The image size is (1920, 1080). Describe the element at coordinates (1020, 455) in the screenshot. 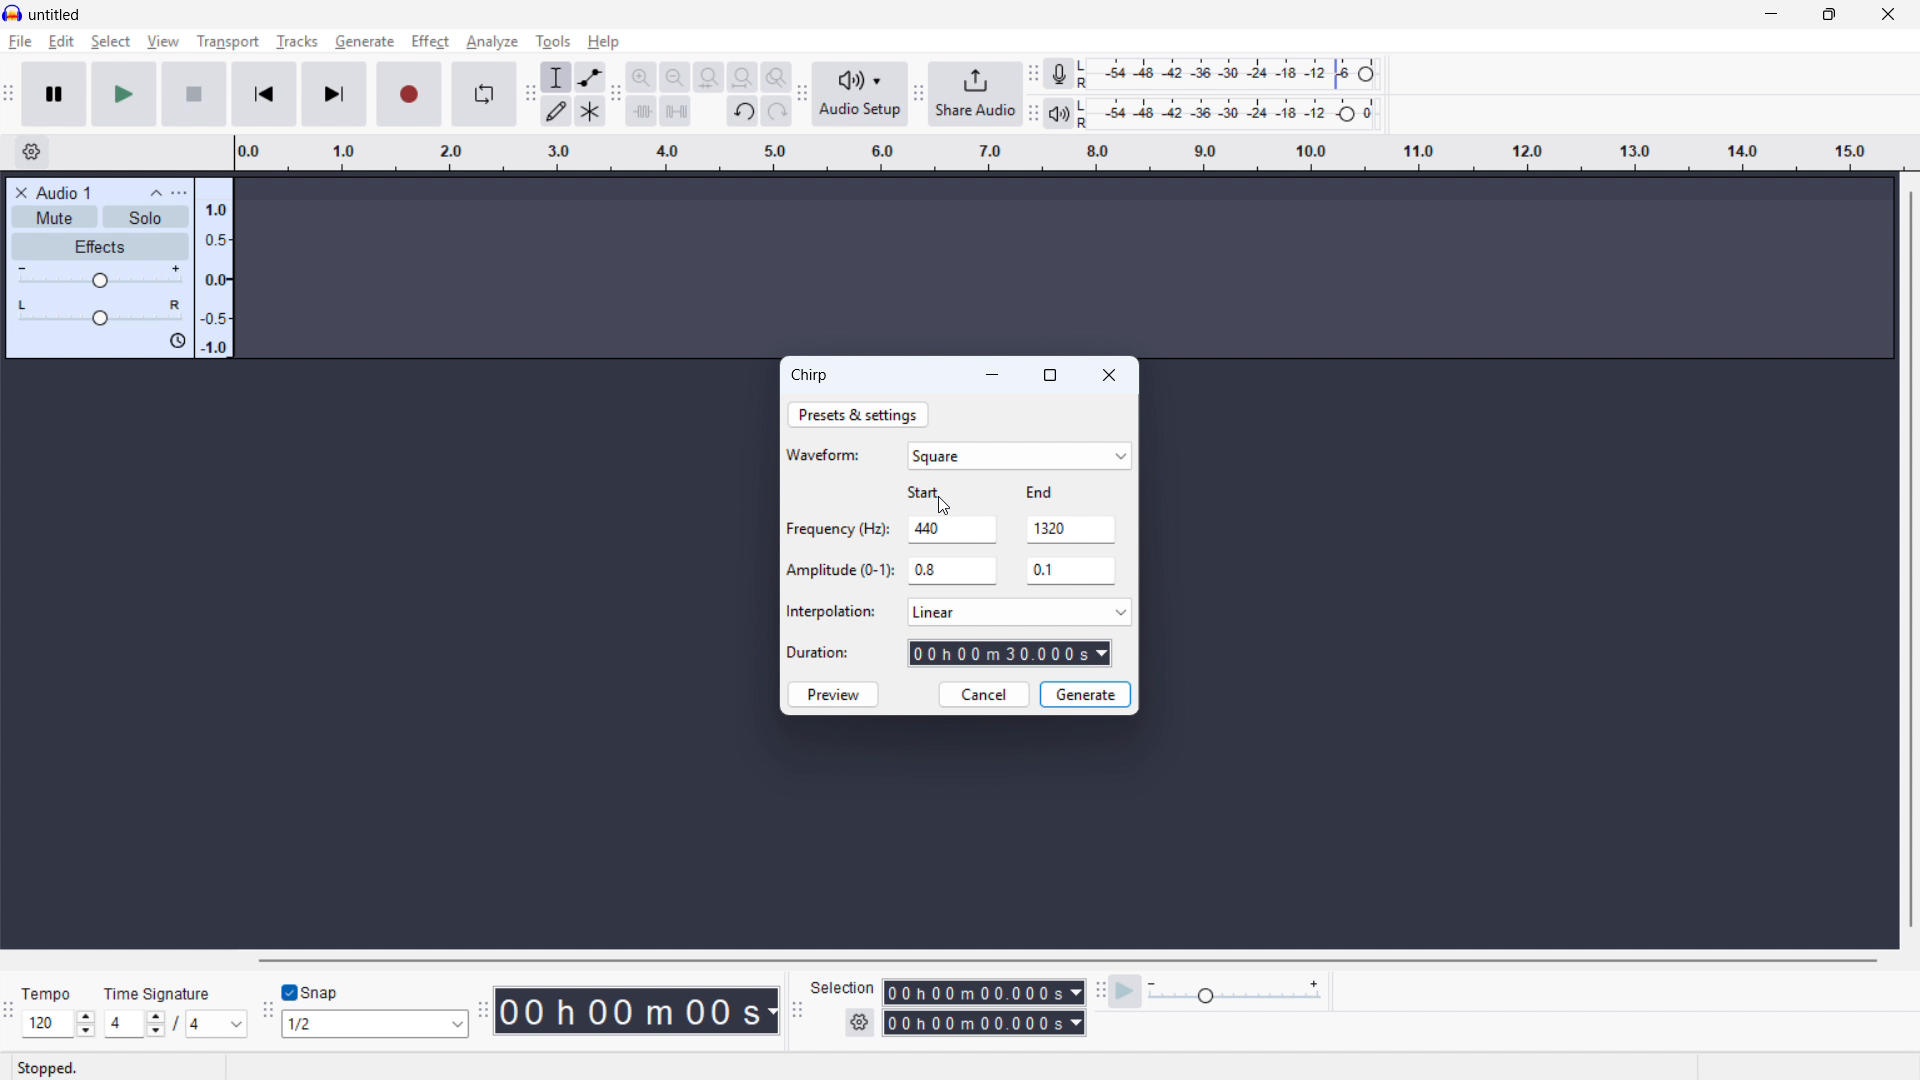

I see `Square waveform selected` at that location.